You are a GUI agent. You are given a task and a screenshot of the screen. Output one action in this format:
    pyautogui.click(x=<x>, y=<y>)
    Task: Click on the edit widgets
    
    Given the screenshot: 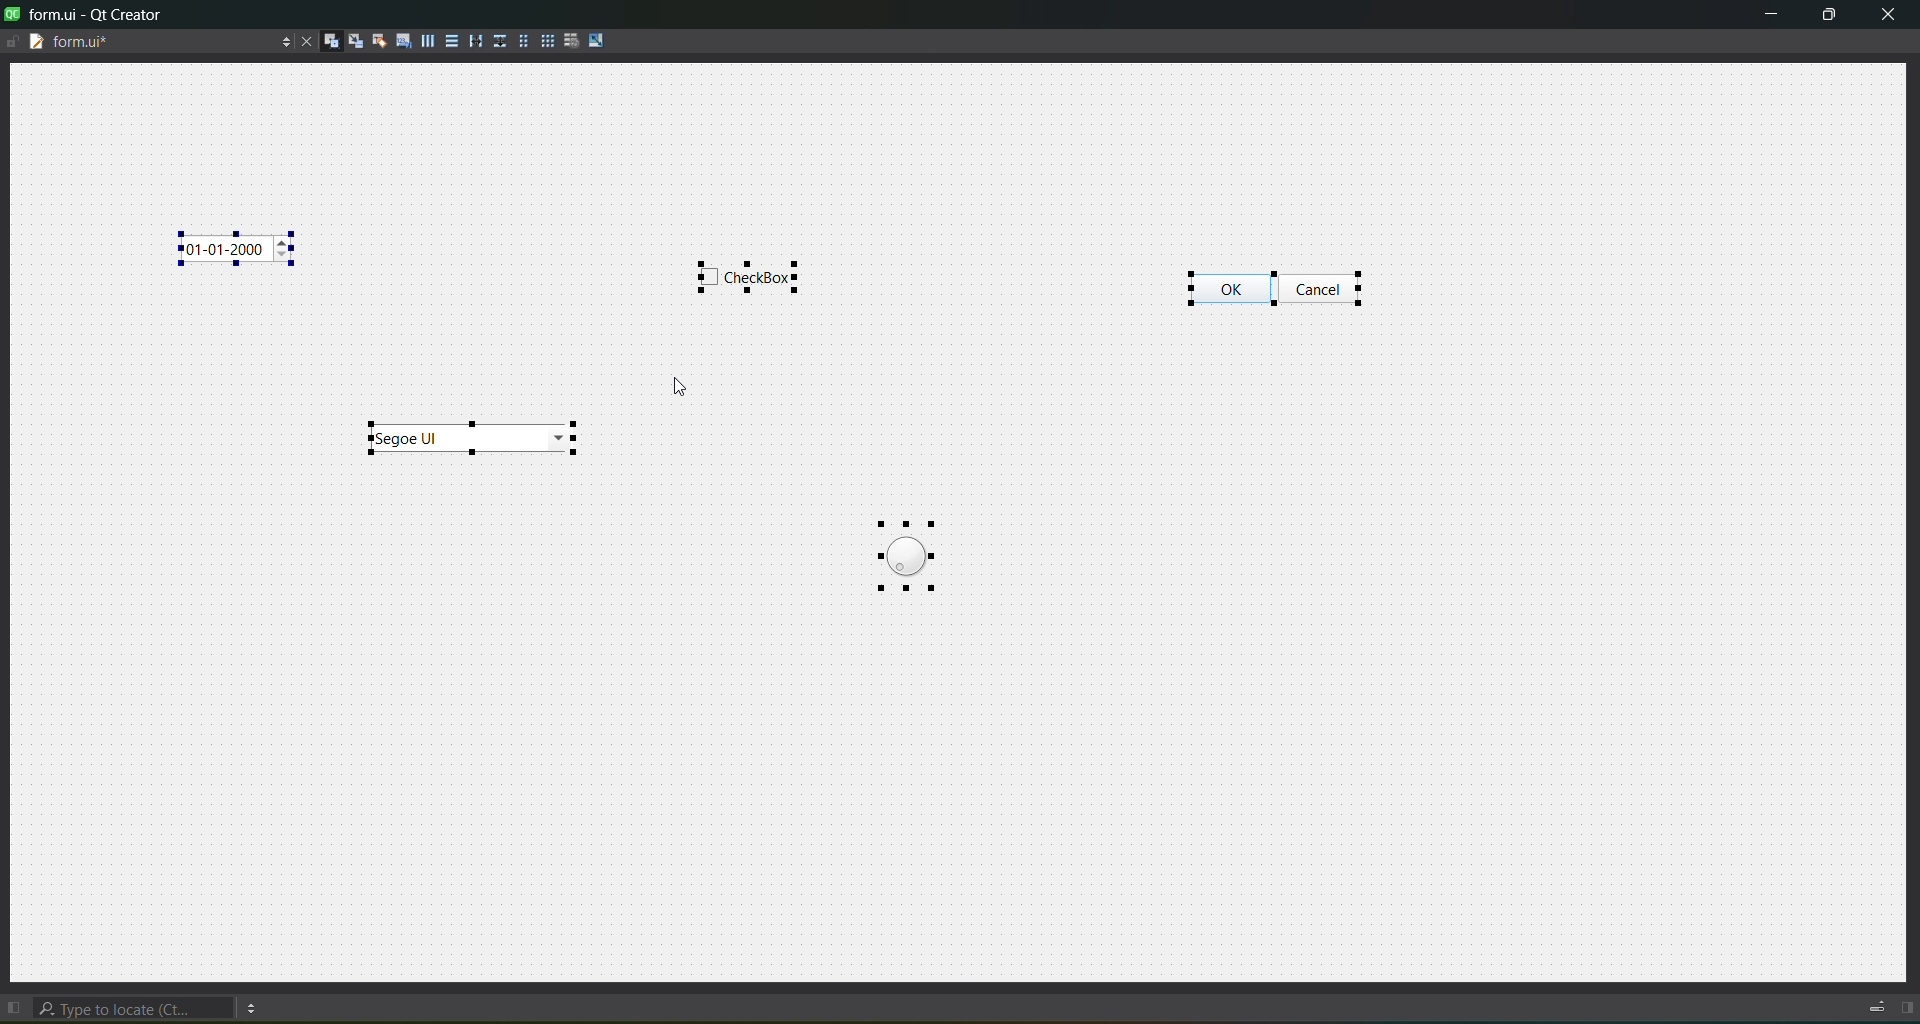 What is the action you would take?
    pyautogui.click(x=328, y=40)
    